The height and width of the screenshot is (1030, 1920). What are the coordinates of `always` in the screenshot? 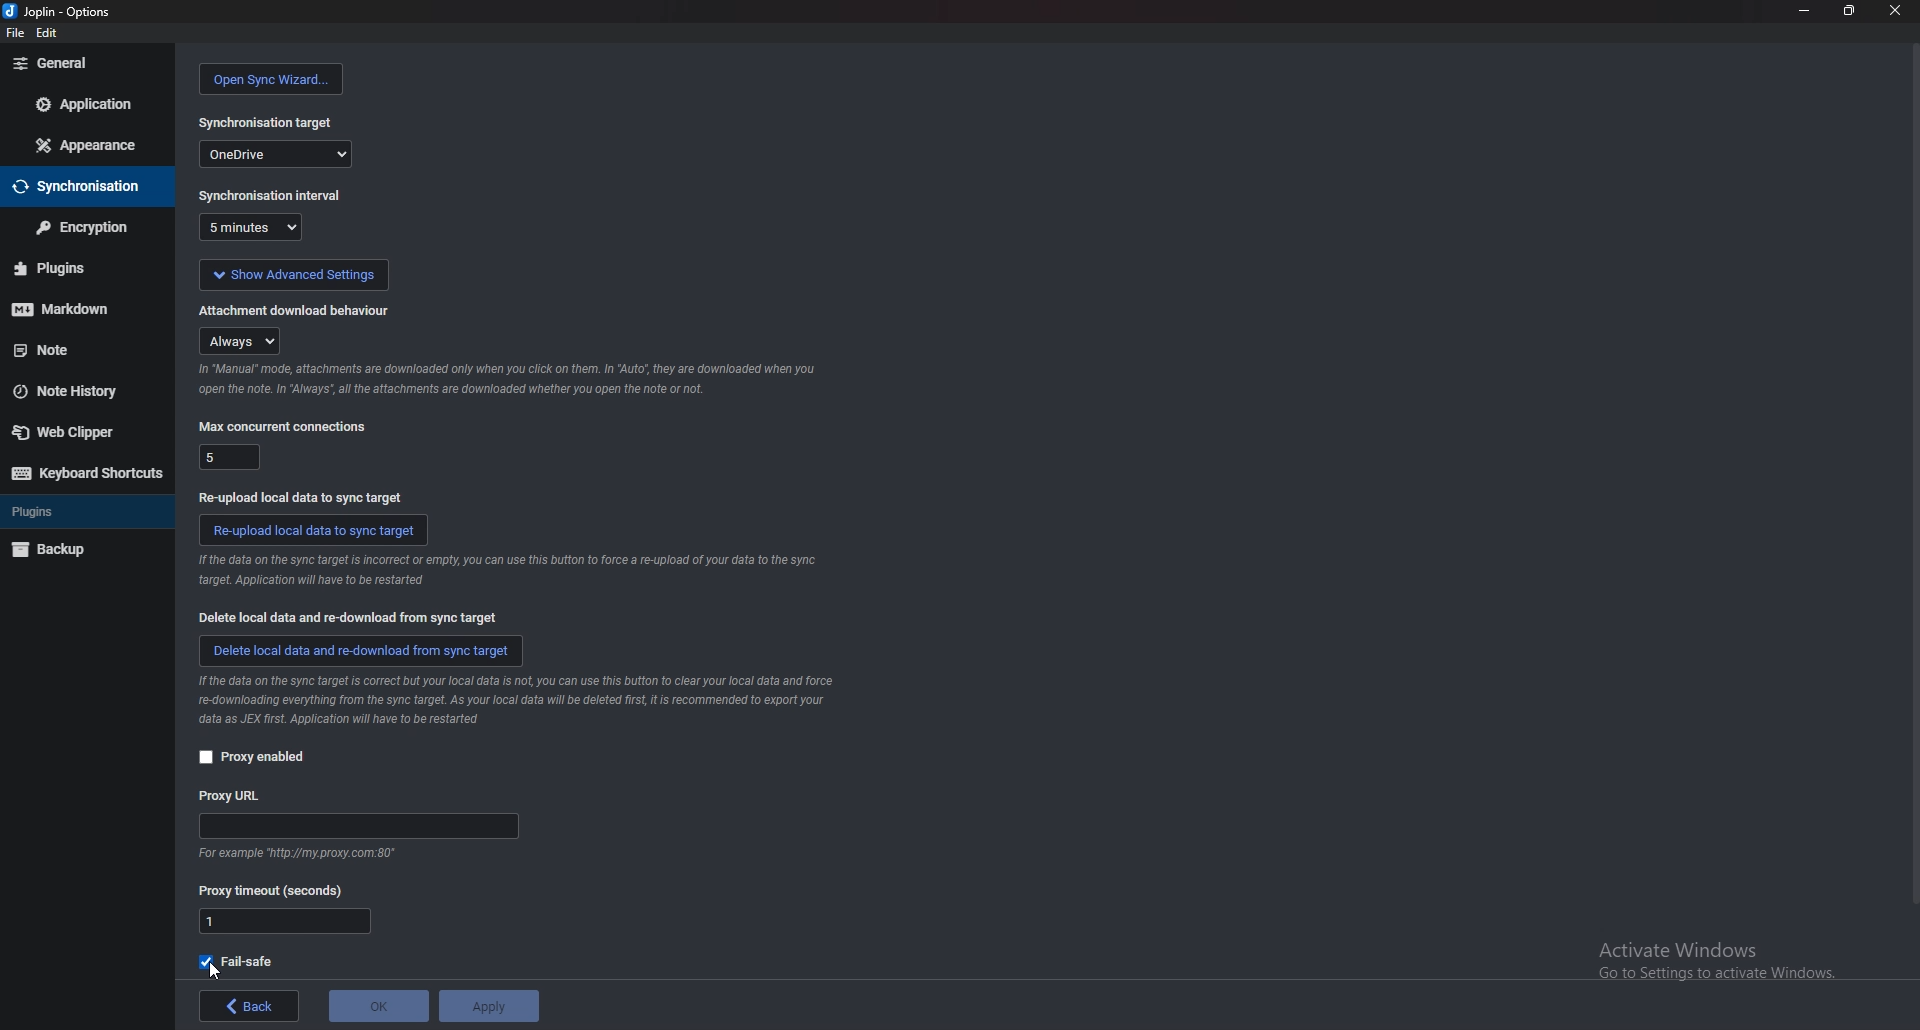 It's located at (240, 340).